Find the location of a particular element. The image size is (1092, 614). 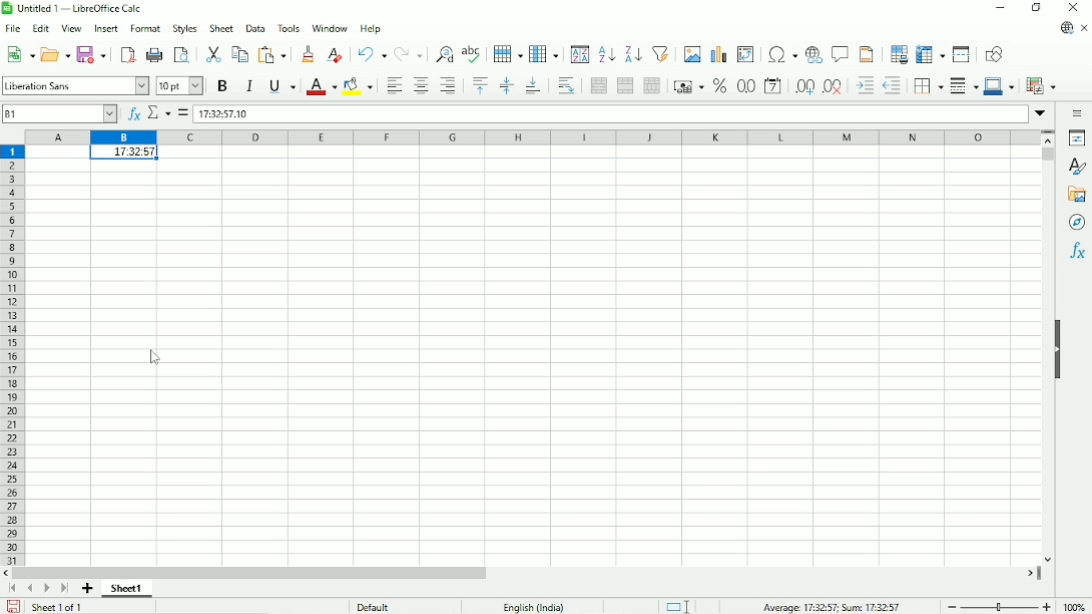

Sidebar settings is located at coordinates (1075, 114).